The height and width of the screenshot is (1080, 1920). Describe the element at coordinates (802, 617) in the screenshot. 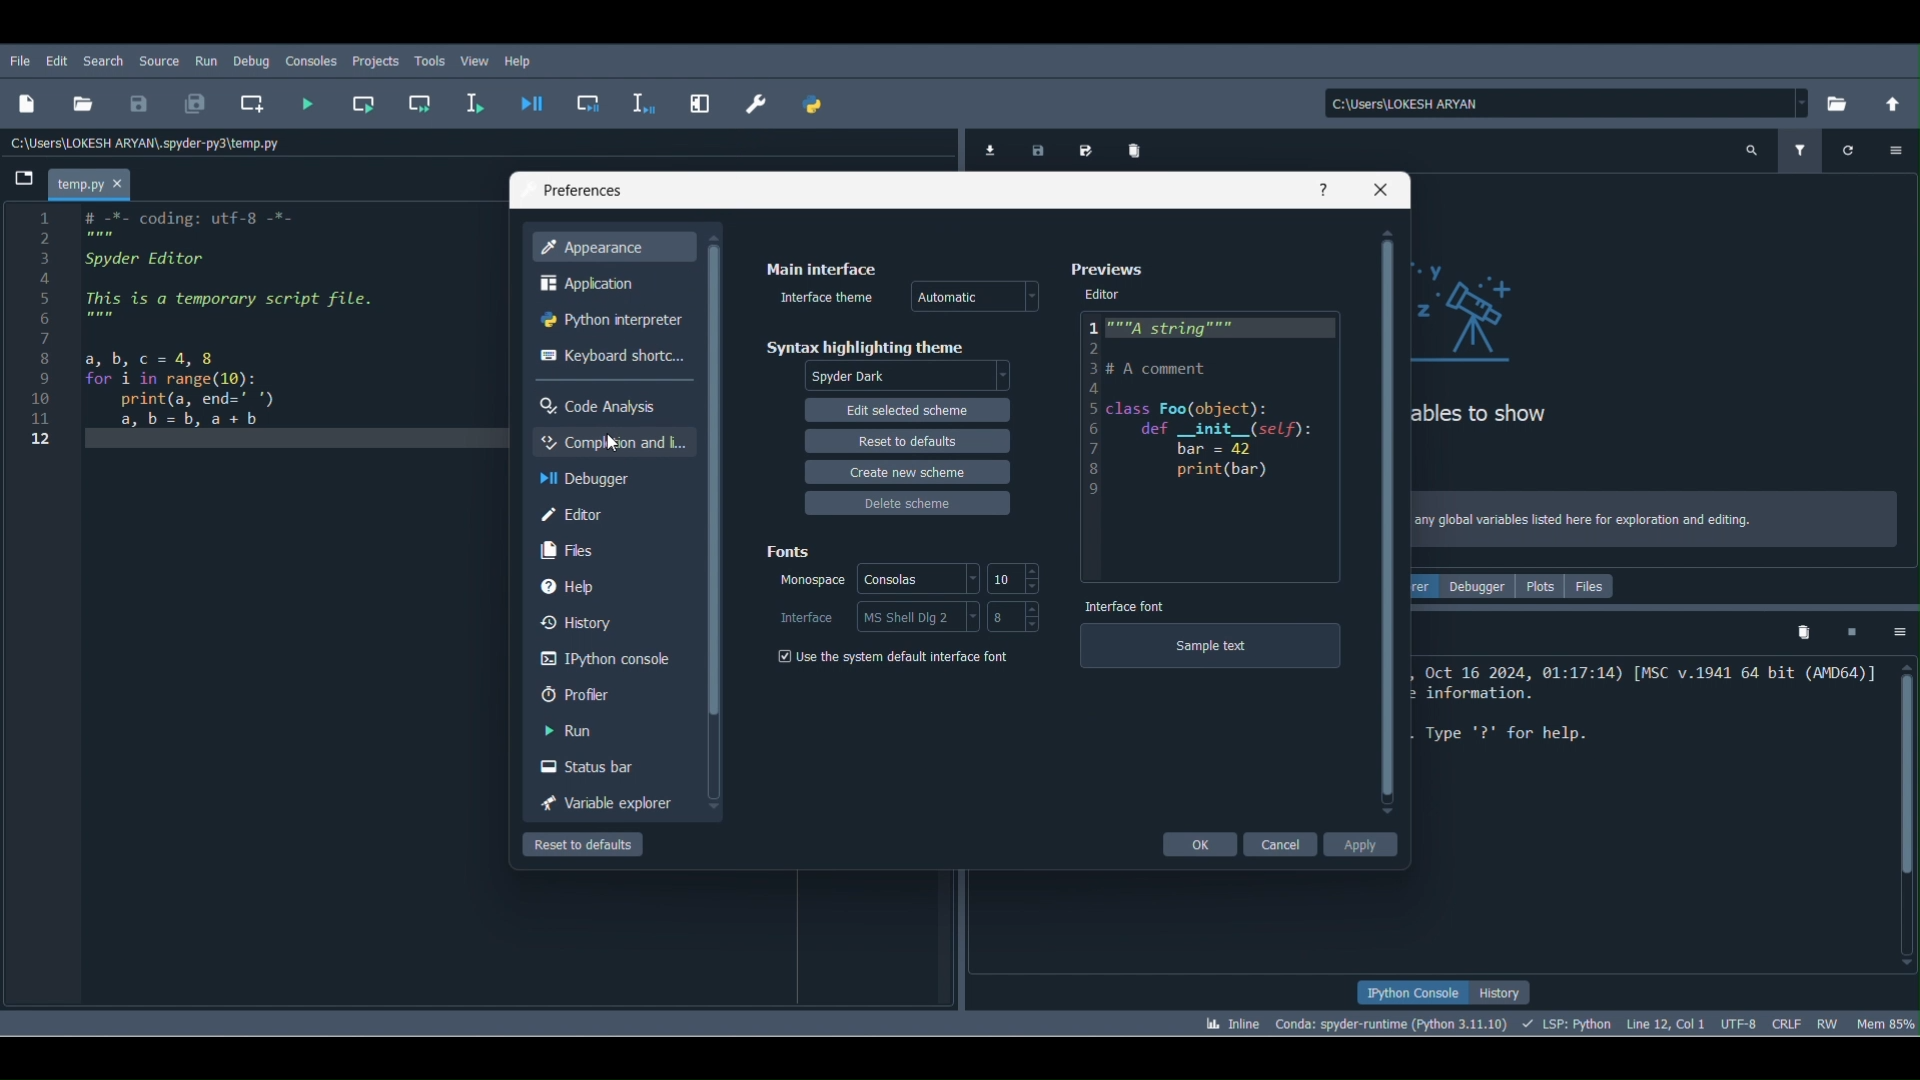

I see `Interface` at that location.